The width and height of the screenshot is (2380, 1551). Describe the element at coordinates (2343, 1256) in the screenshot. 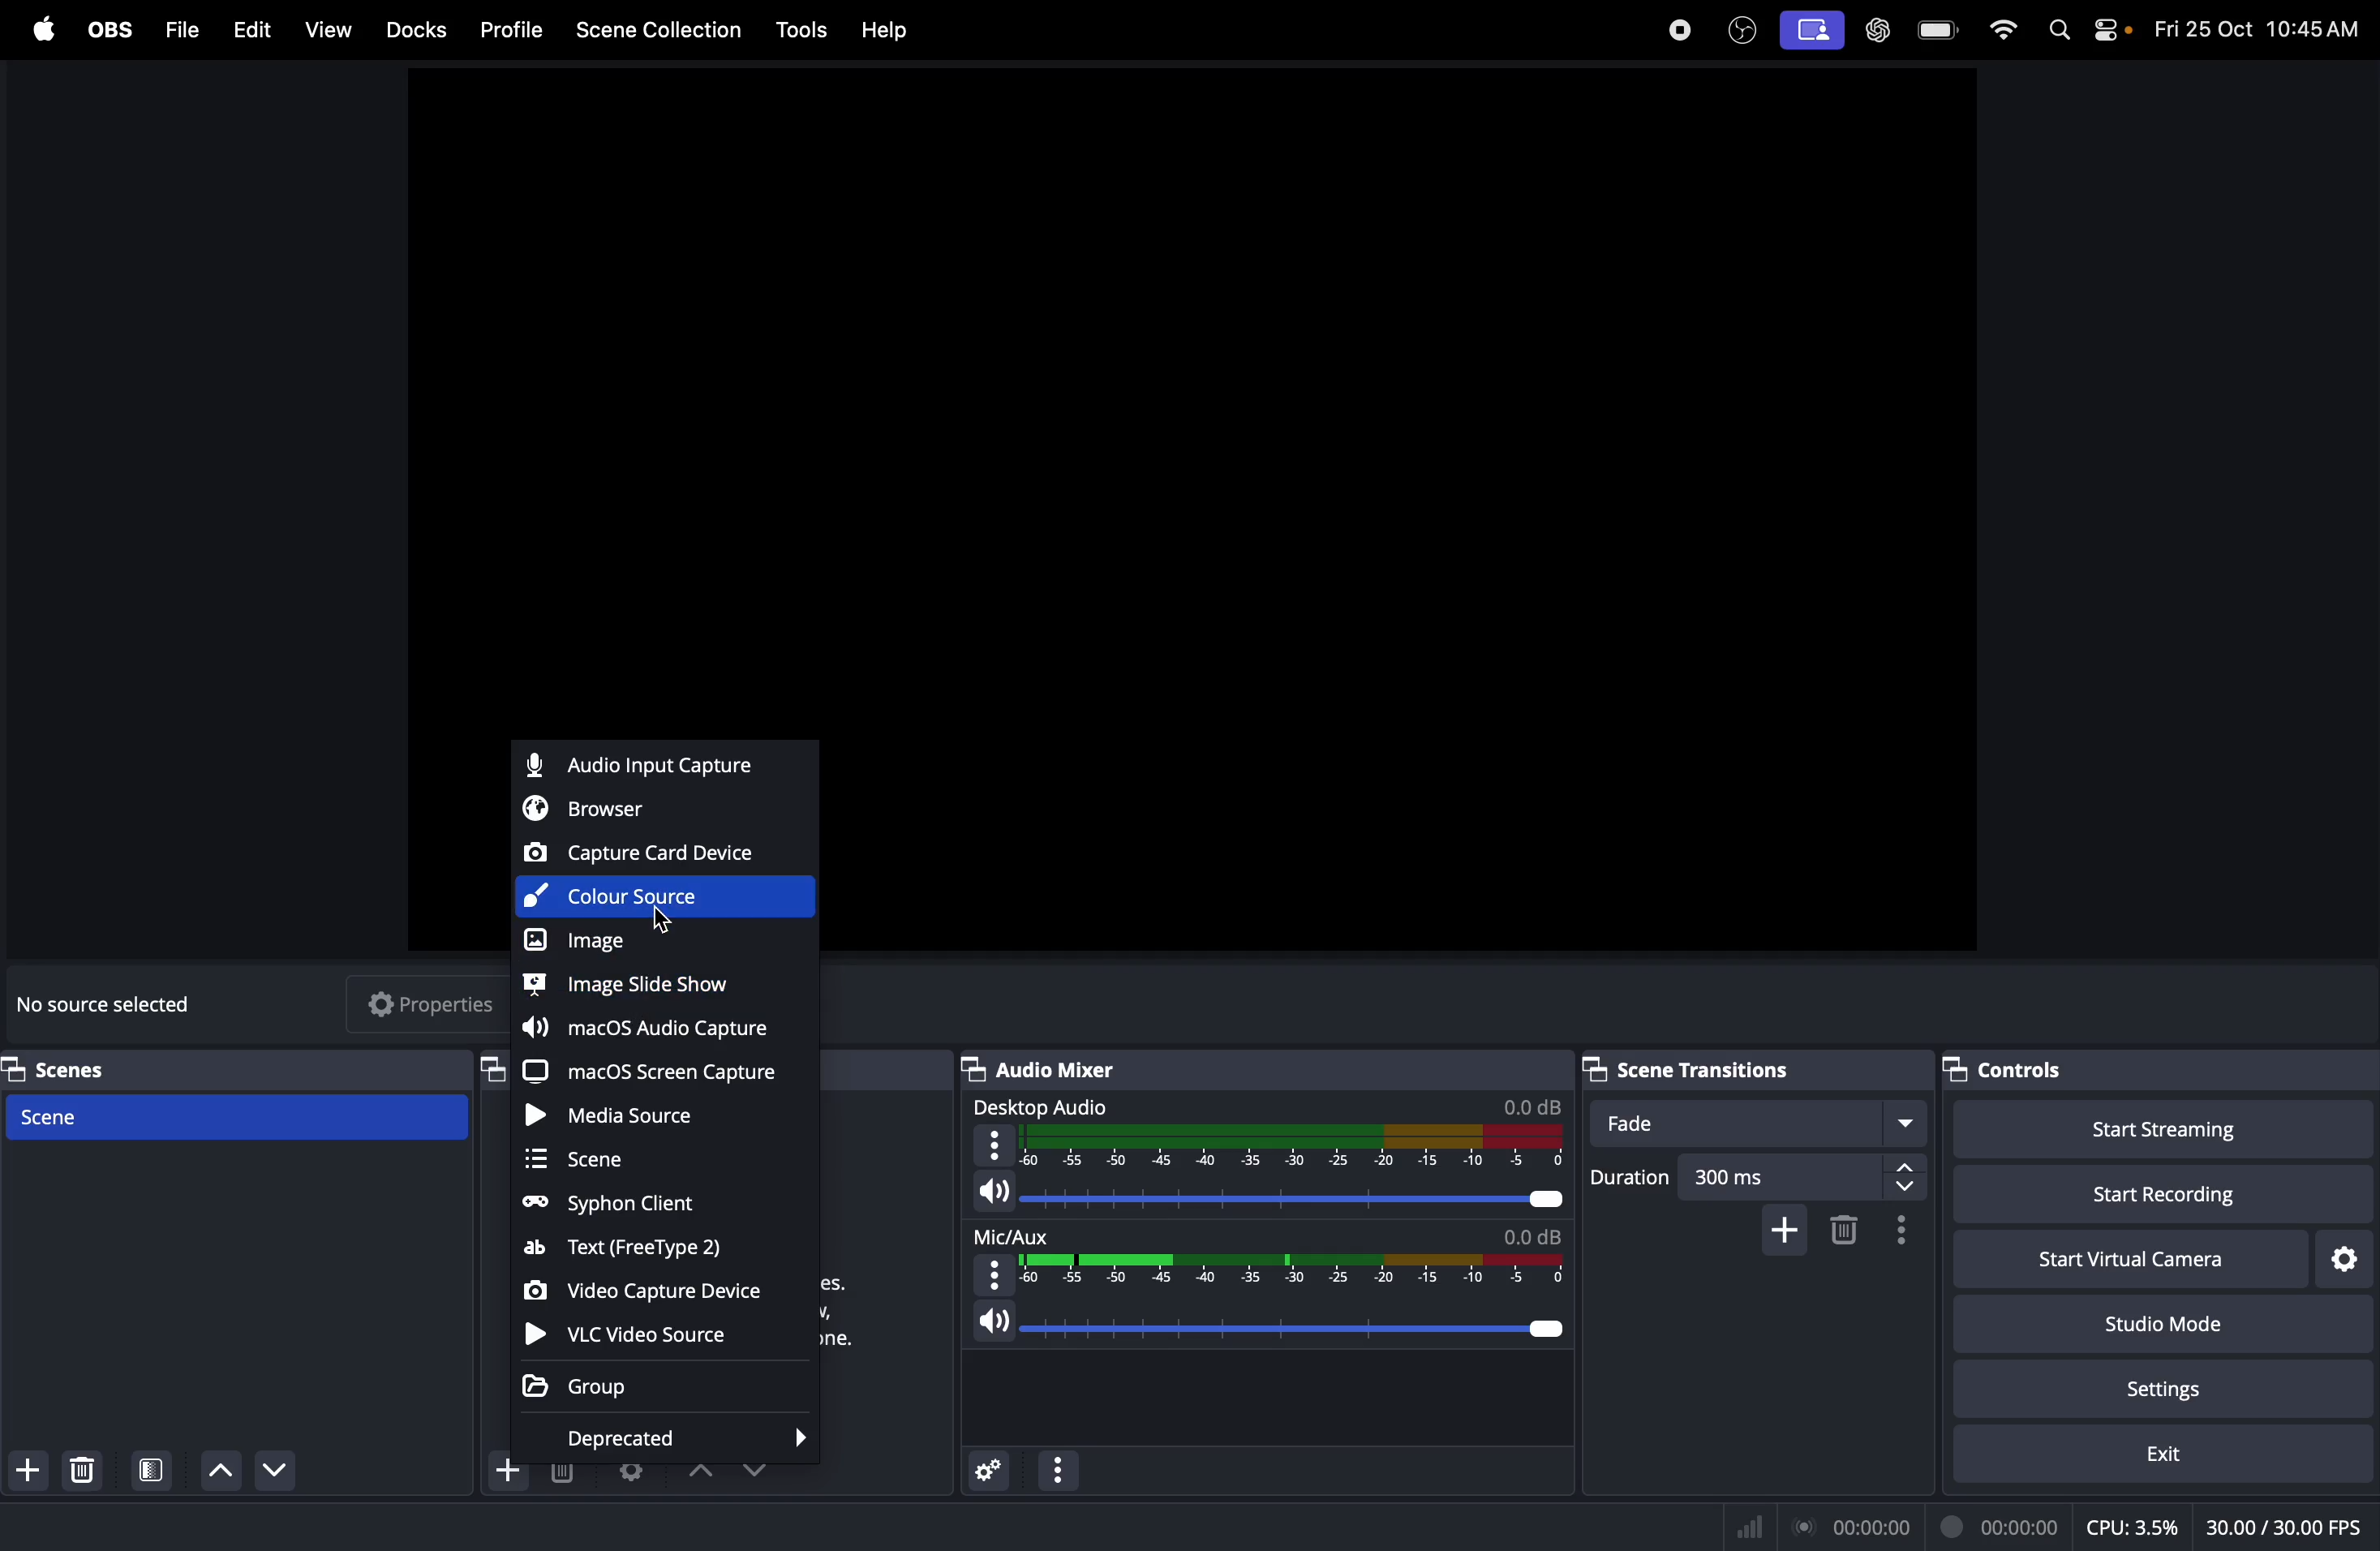

I see `virtual camera settings` at that location.